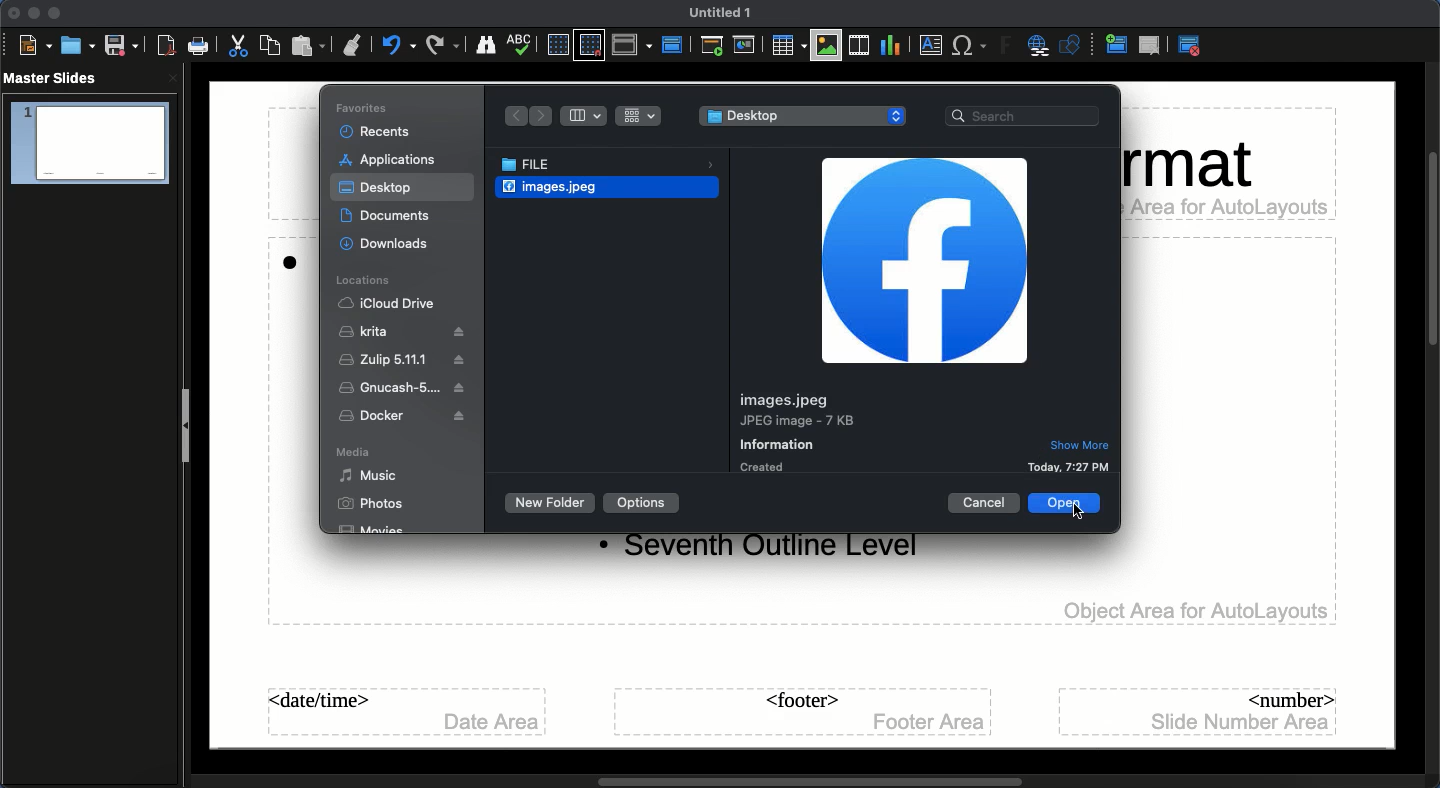  What do you see at coordinates (1026, 117) in the screenshot?
I see `Search` at bounding box center [1026, 117].